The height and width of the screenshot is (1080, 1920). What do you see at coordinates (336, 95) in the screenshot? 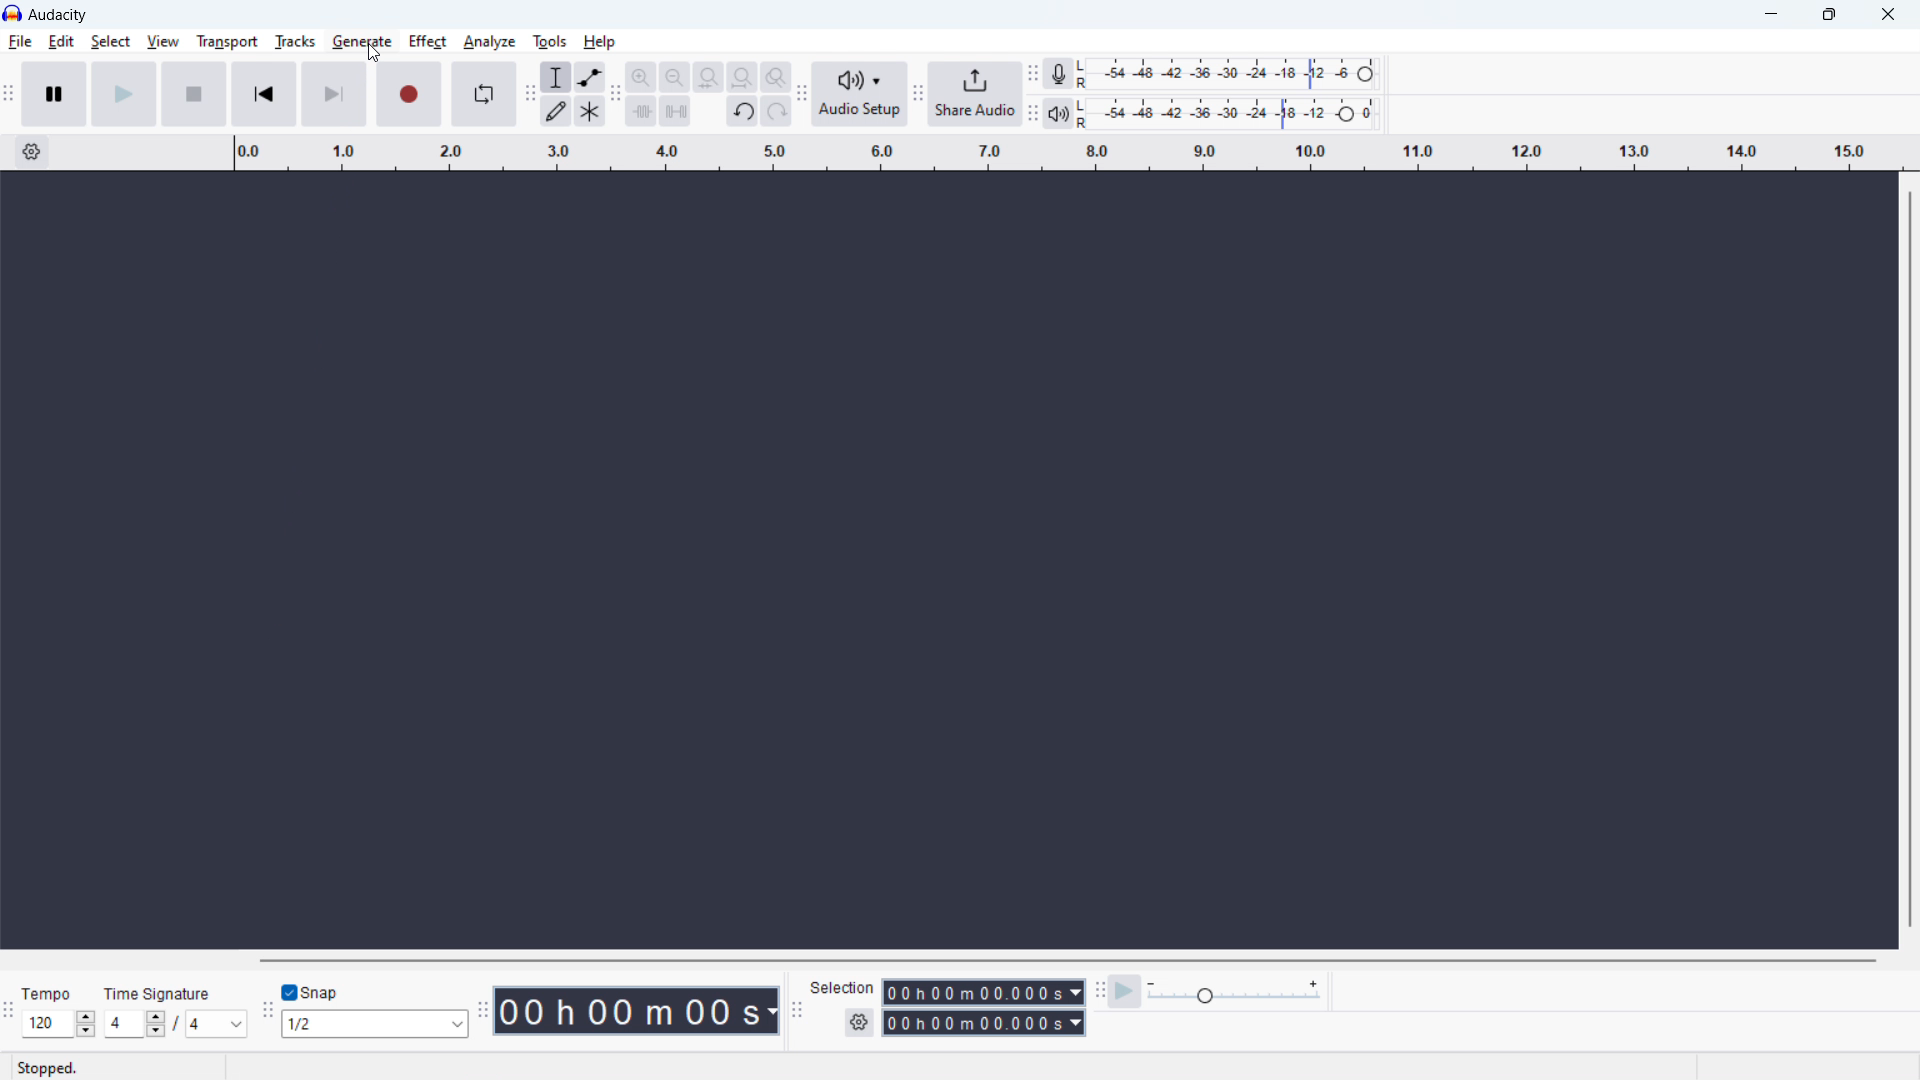
I see `skip to last` at bounding box center [336, 95].